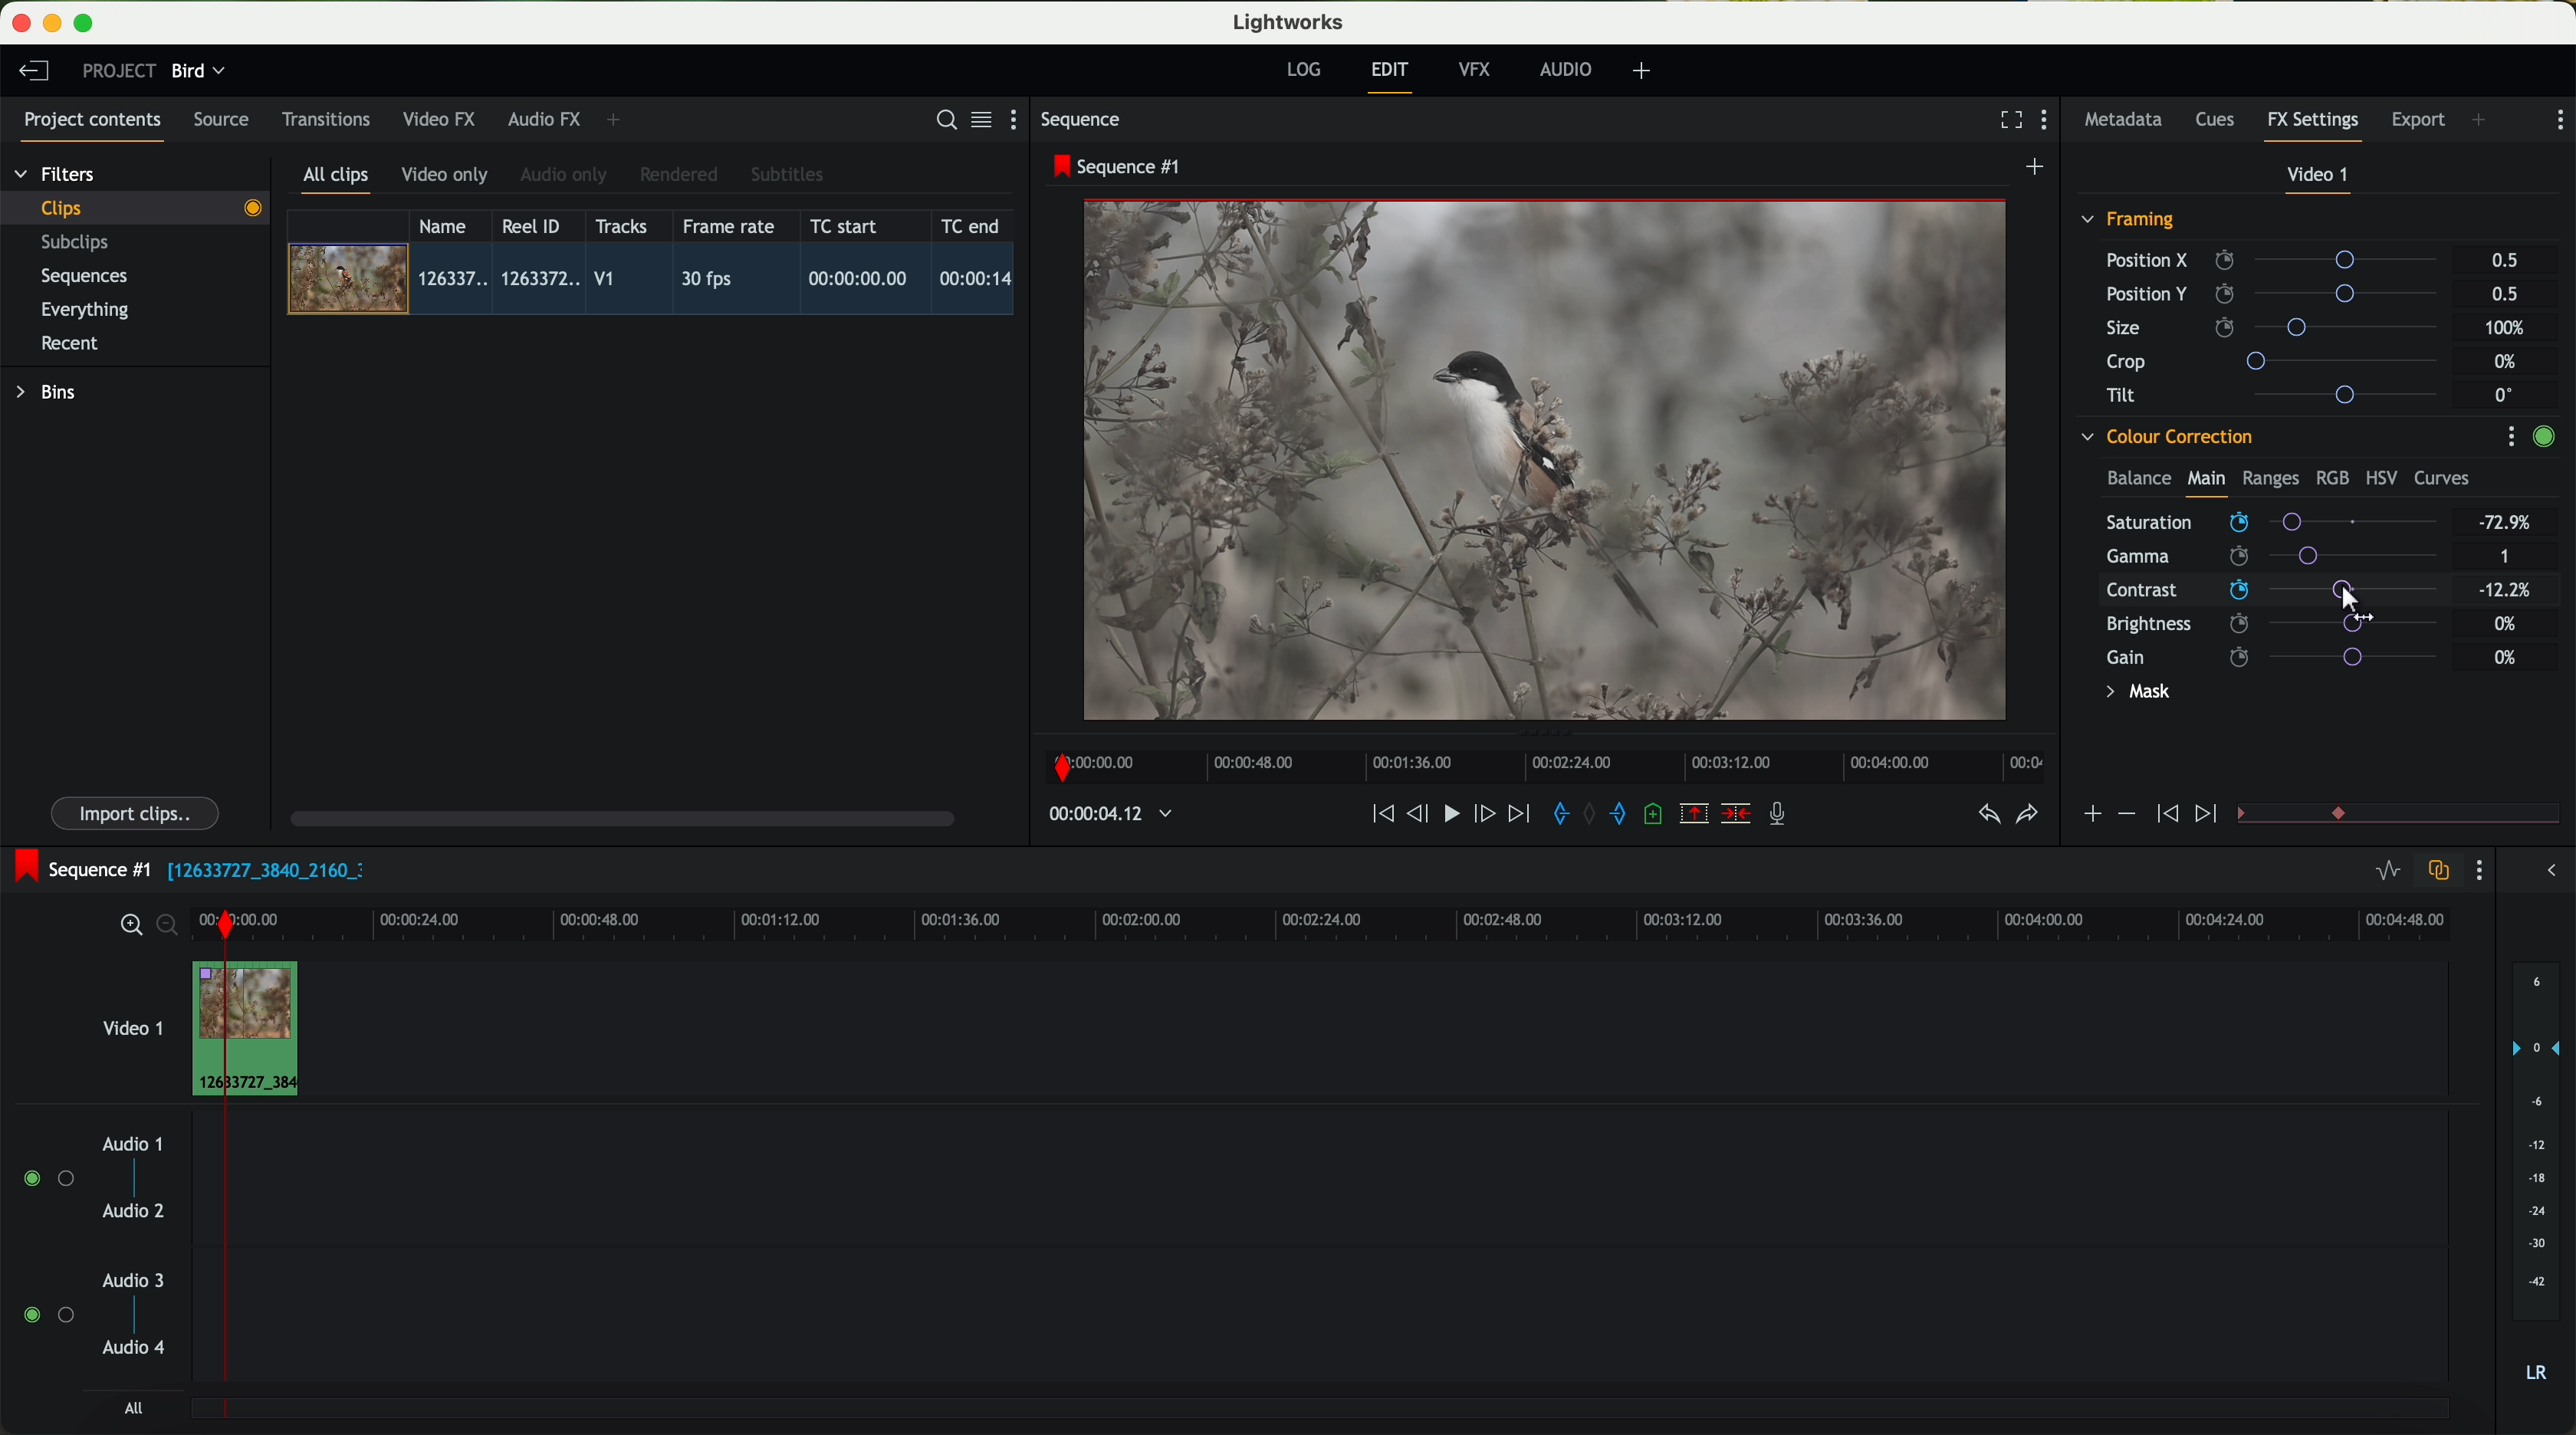 This screenshot has width=2576, height=1435. Describe the element at coordinates (2477, 870) in the screenshot. I see `show settings menu` at that location.